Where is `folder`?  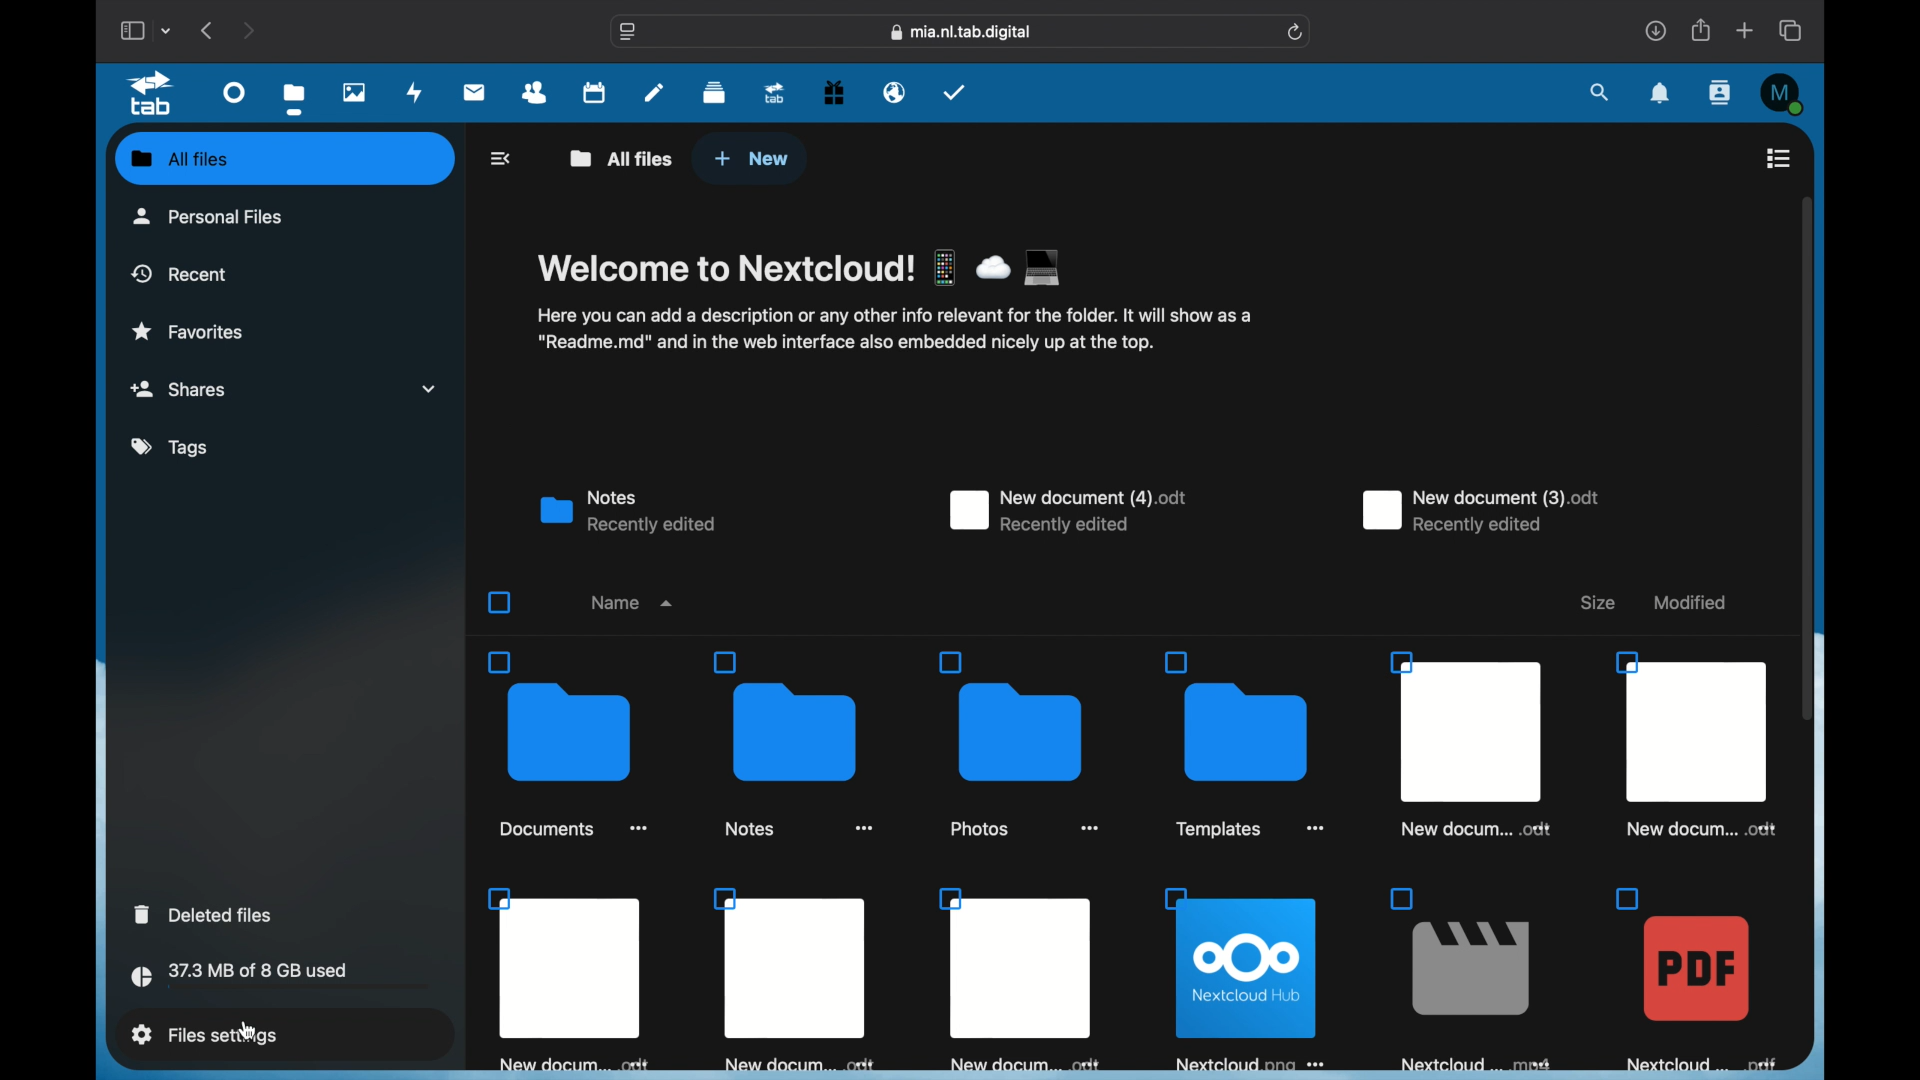
folder is located at coordinates (1020, 744).